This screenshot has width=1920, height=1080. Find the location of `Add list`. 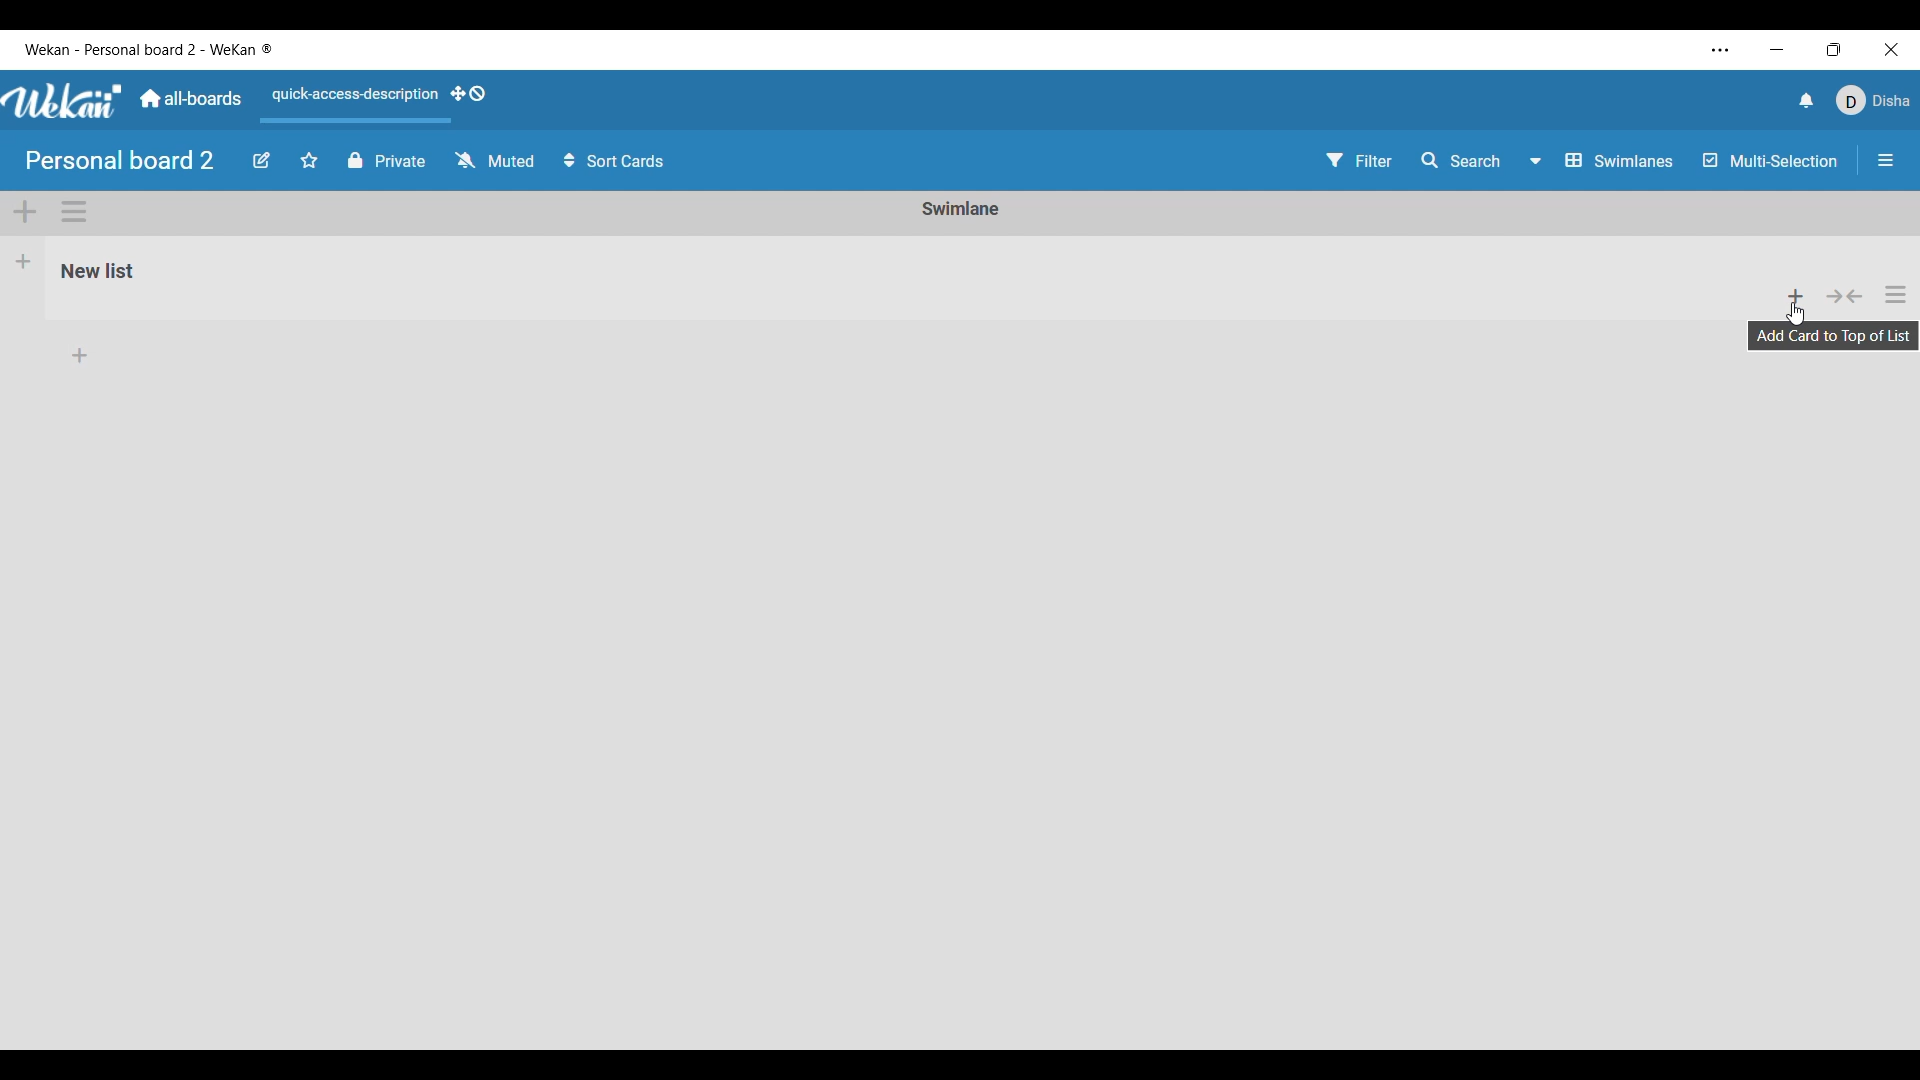

Add list is located at coordinates (24, 261).